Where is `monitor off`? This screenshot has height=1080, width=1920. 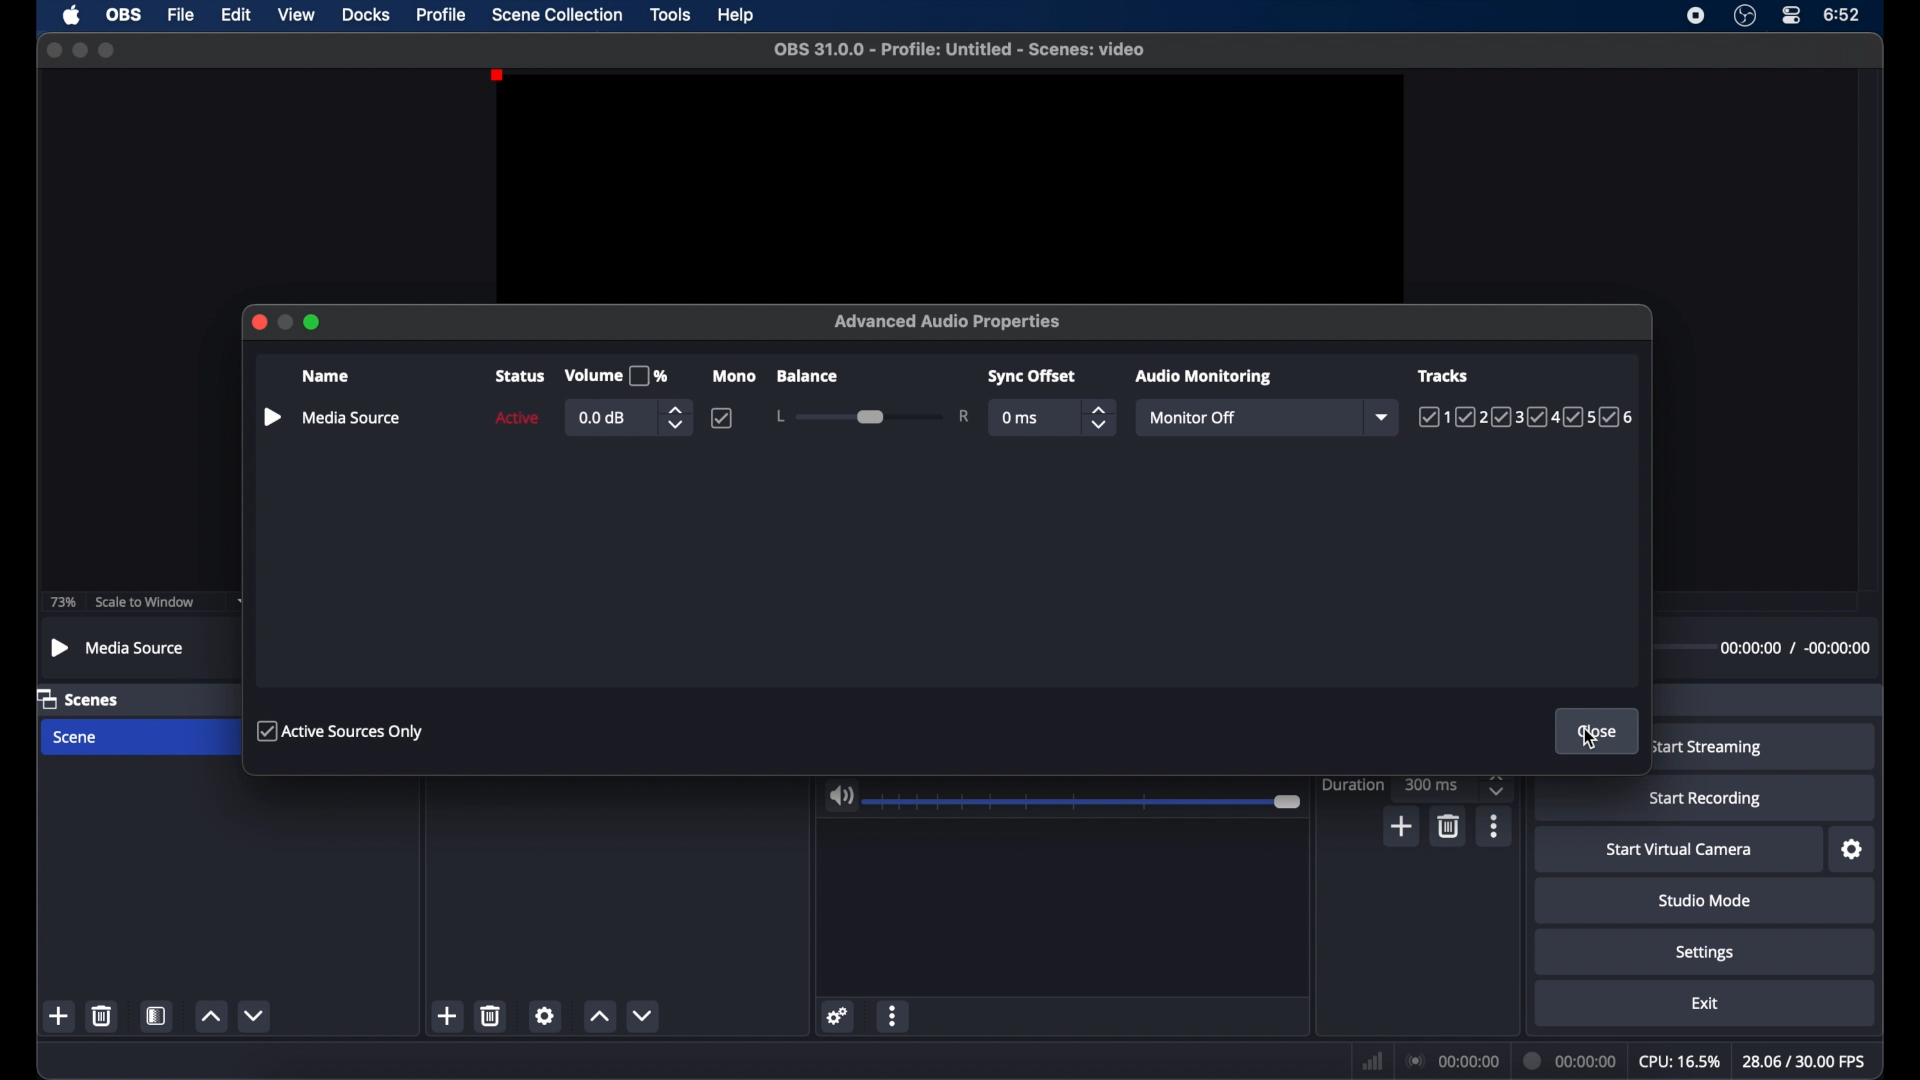 monitor off is located at coordinates (1190, 417).